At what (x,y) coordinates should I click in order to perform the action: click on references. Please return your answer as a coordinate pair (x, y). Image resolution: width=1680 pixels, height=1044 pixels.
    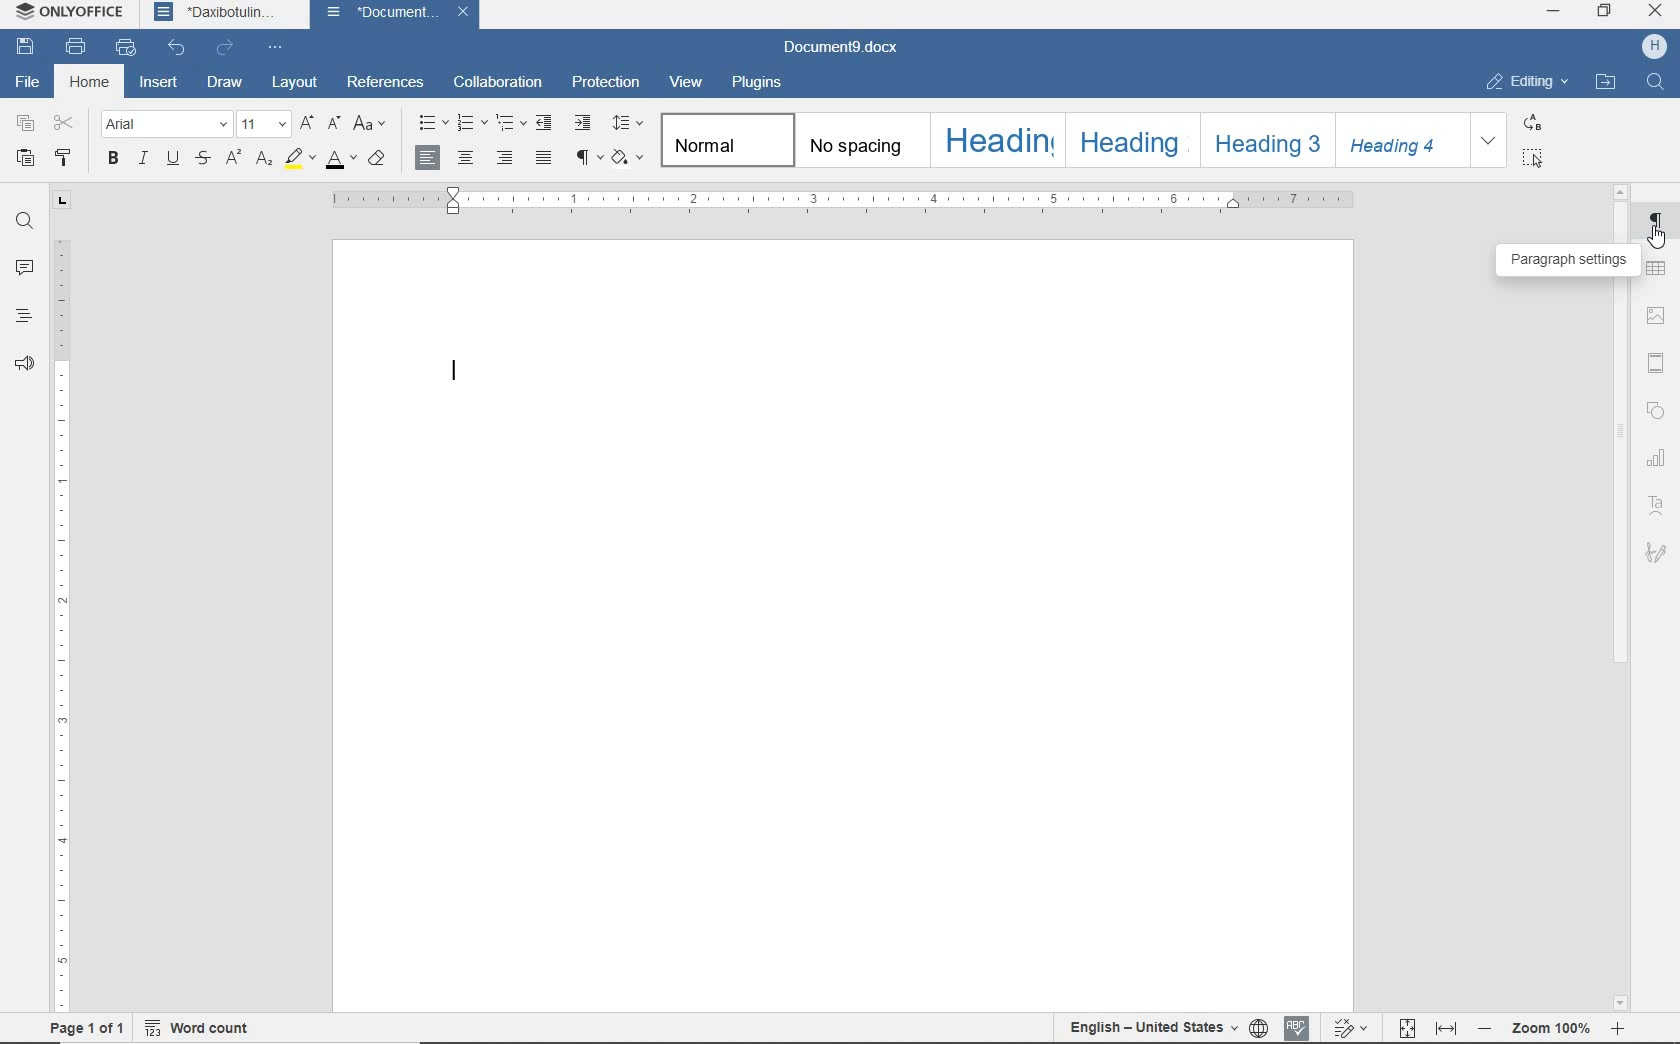
    Looking at the image, I should click on (389, 86).